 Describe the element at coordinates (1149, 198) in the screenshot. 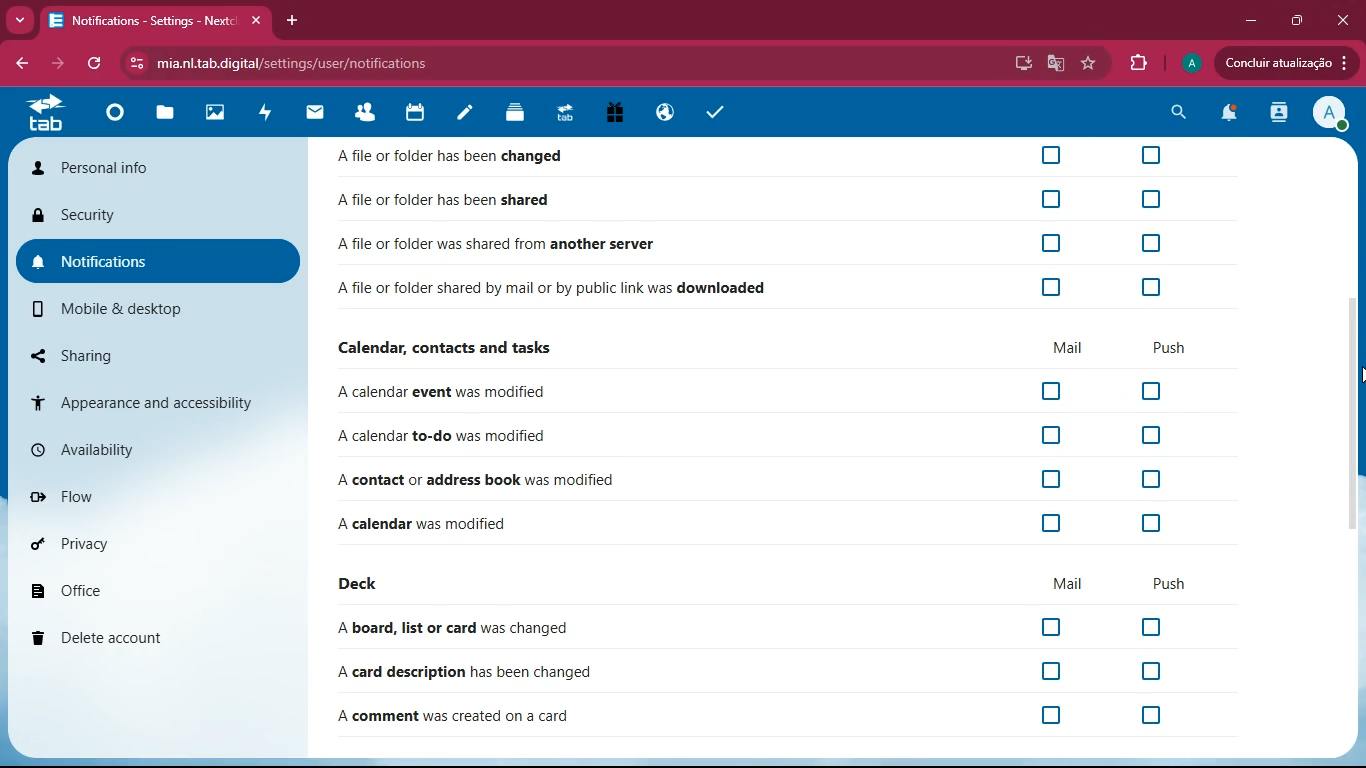

I see `off` at that location.